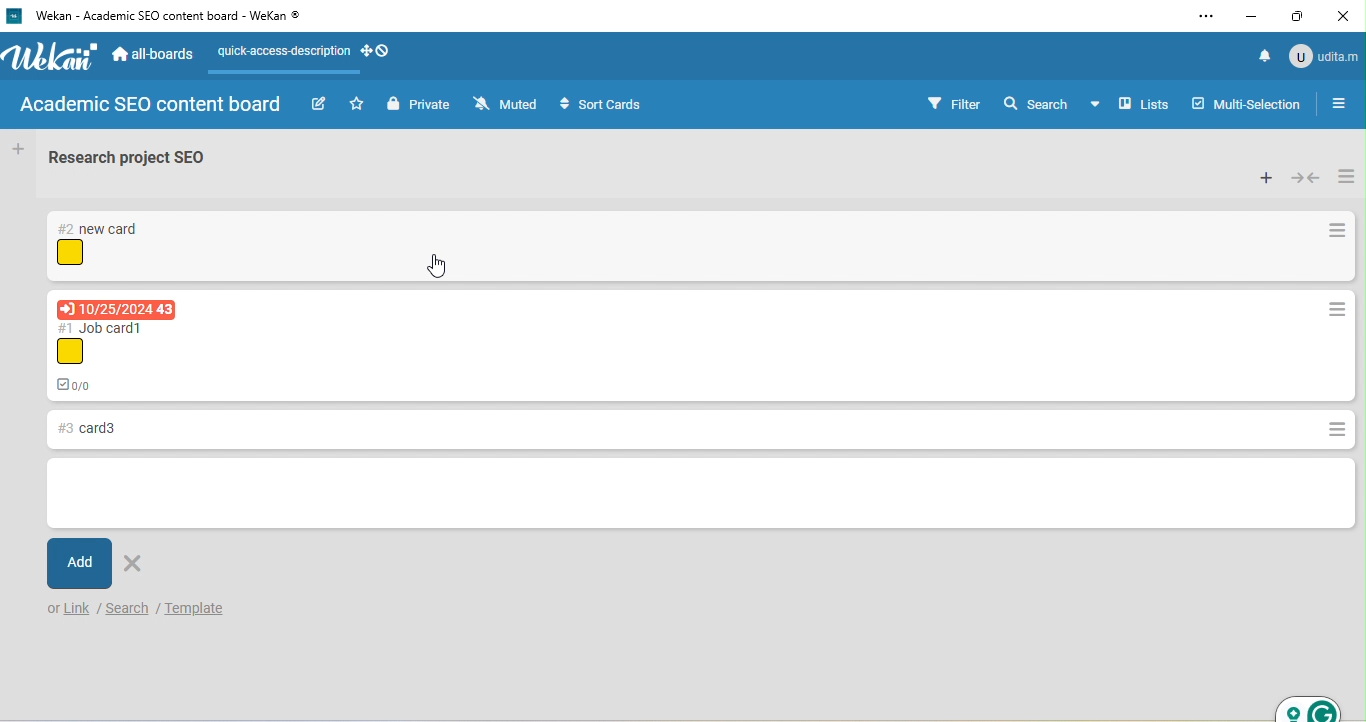 The width and height of the screenshot is (1366, 722). Describe the element at coordinates (161, 17) in the screenshot. I see `title` at that location.